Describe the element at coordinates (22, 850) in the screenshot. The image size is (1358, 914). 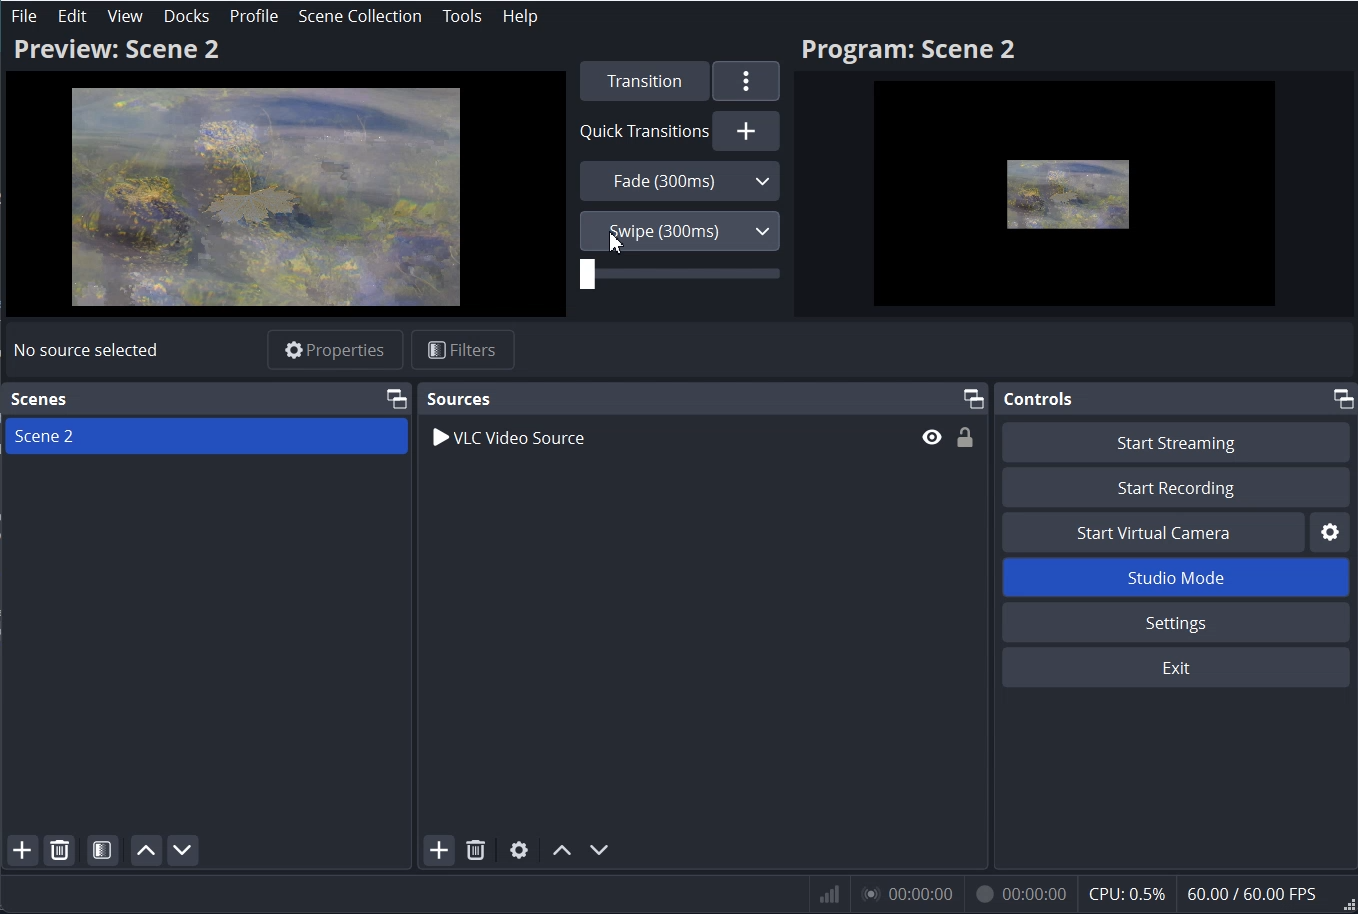
I see `Add Scene` at that location.